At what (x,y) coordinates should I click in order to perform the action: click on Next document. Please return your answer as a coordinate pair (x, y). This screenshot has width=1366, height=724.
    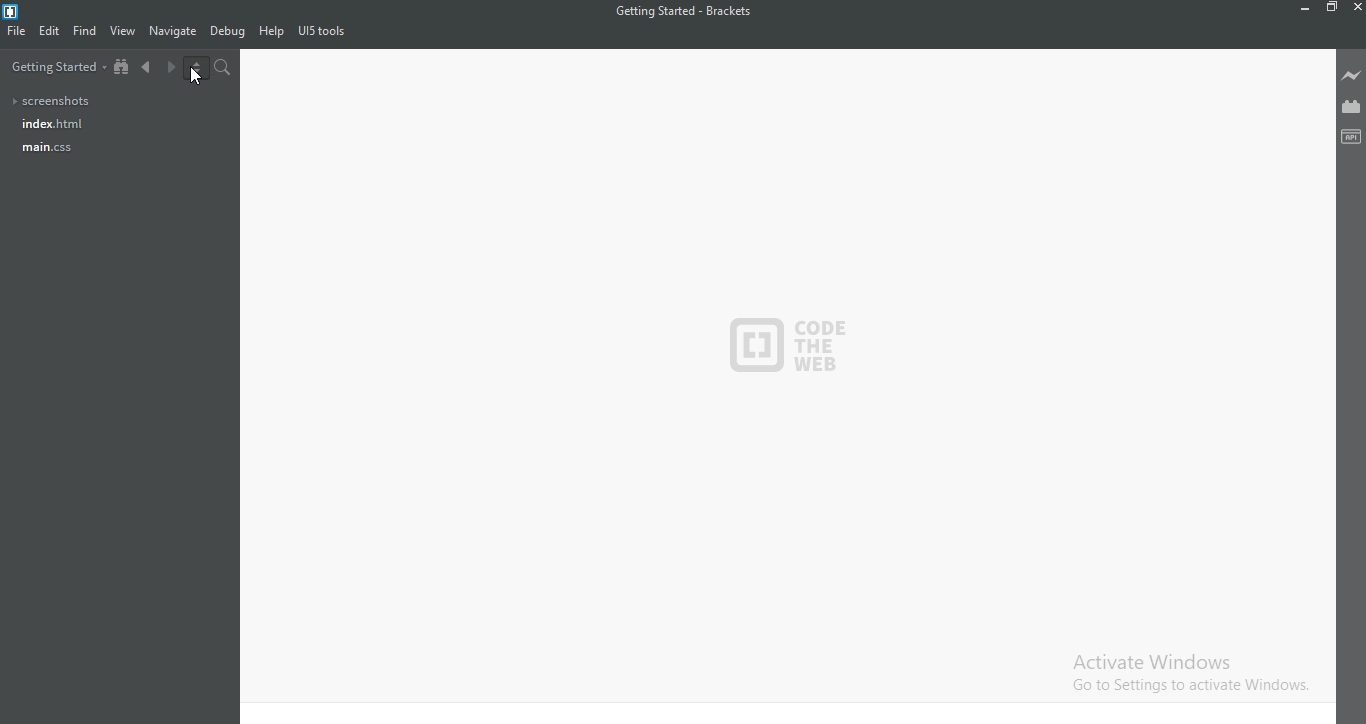
    Looking at the image, I should click on (171, 70).